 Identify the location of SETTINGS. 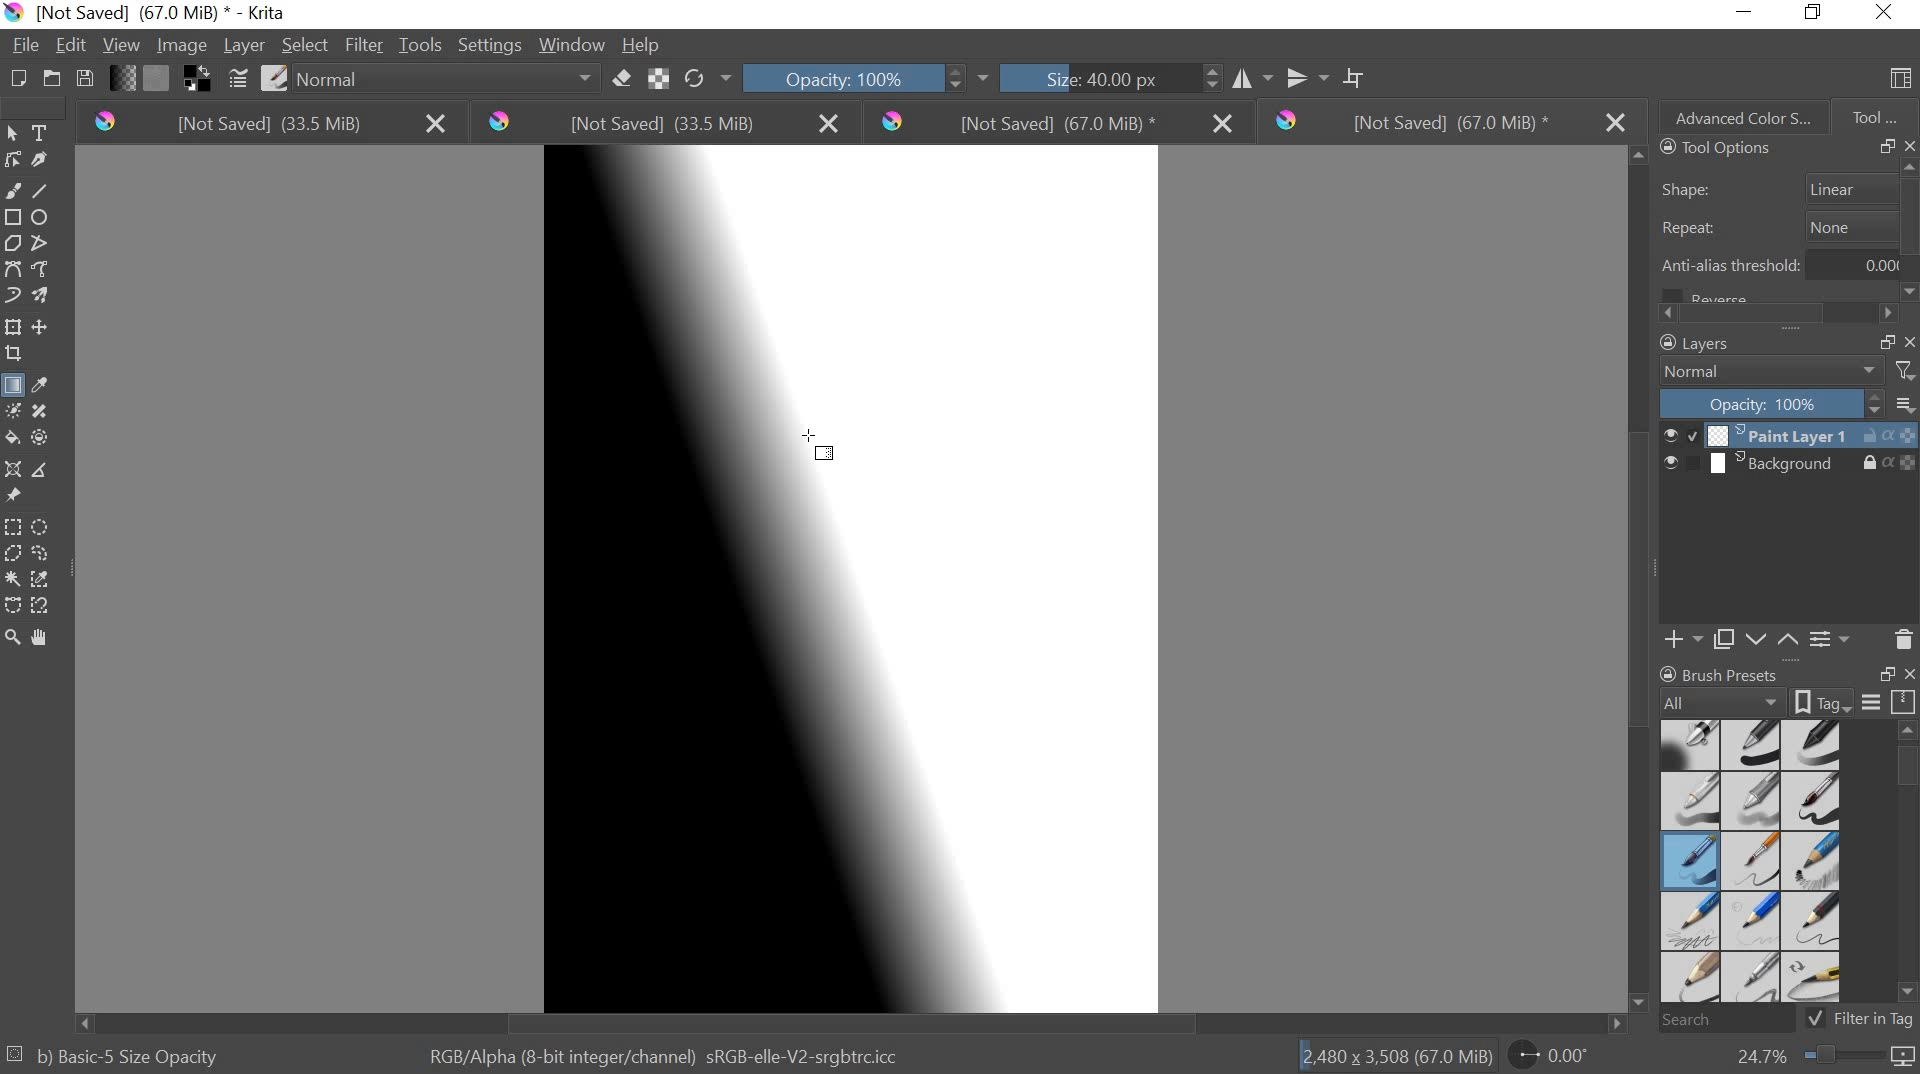
(489, 44).